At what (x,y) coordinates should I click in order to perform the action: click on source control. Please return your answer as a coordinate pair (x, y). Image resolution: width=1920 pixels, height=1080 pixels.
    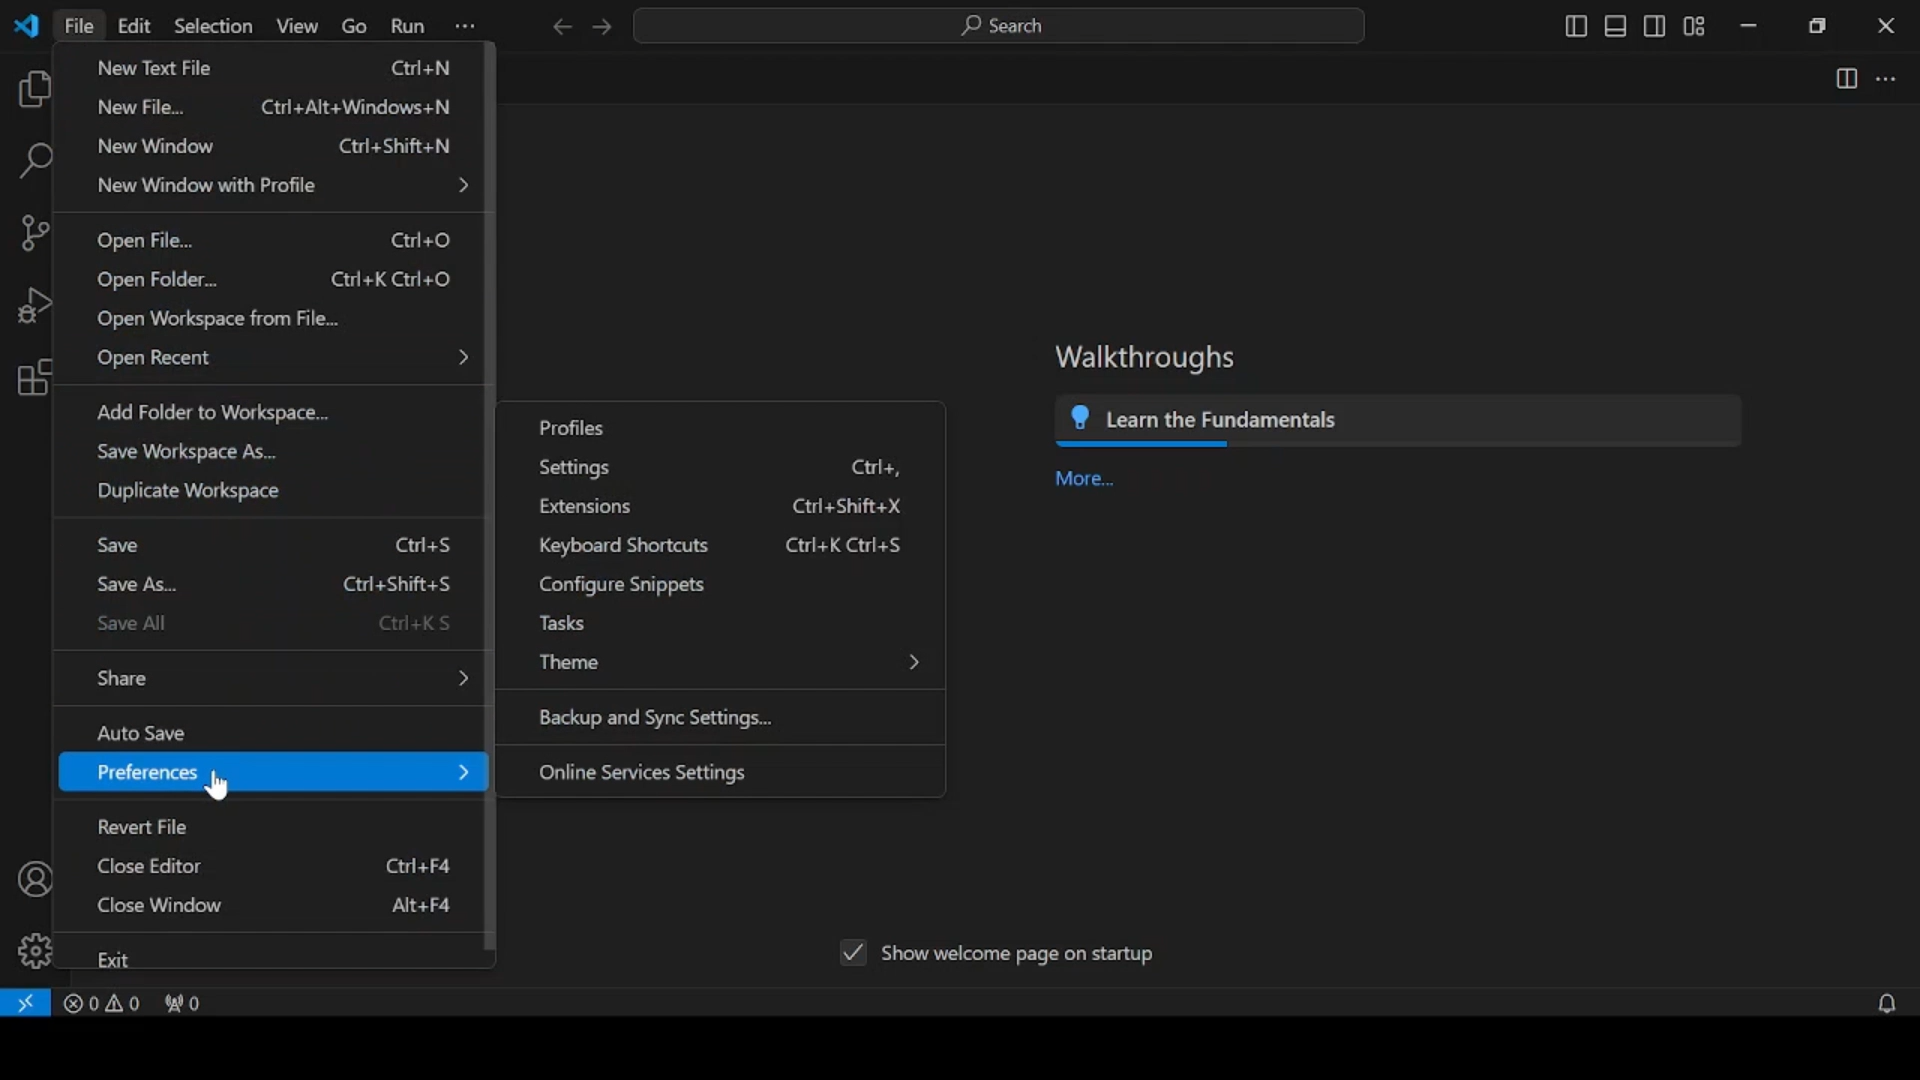
    Looking at the image, I should click on (35, 234).